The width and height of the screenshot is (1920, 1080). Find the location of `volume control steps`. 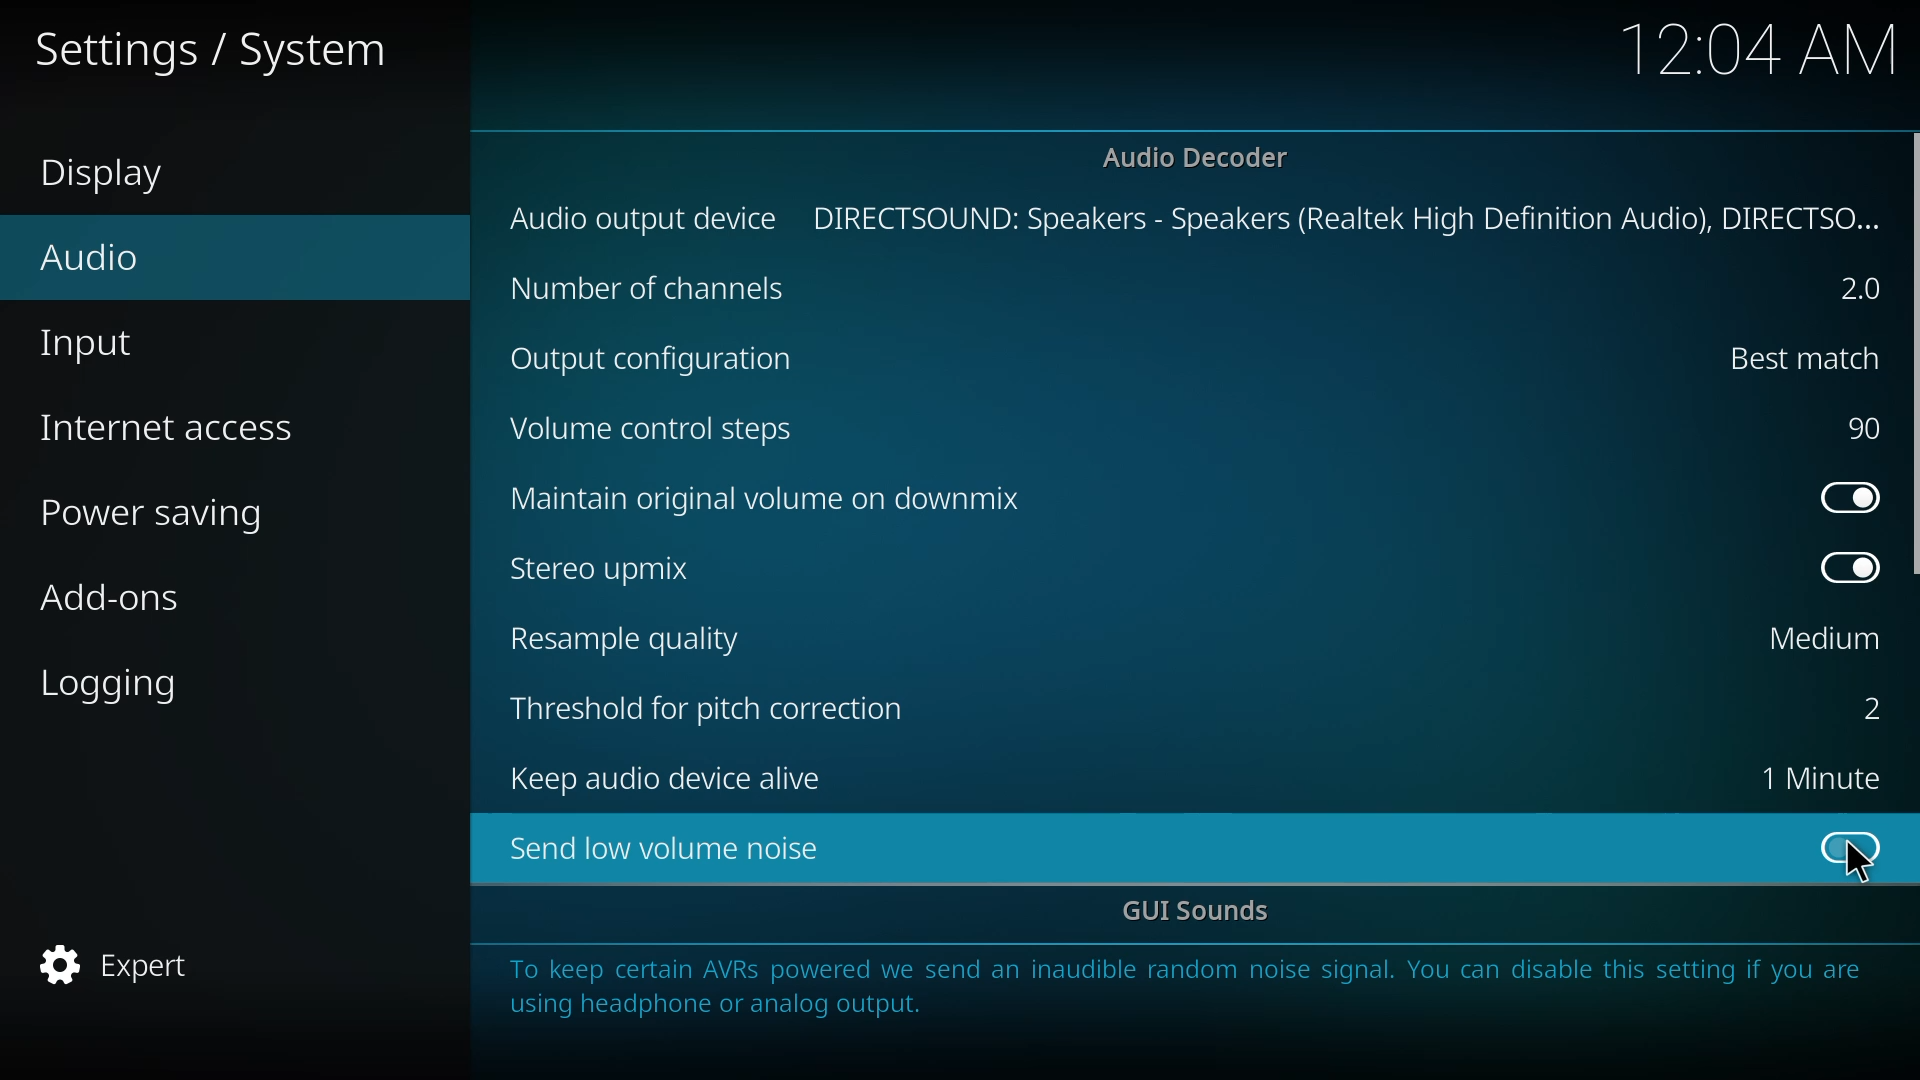

volume control steps is located at coordinates (661, 428).